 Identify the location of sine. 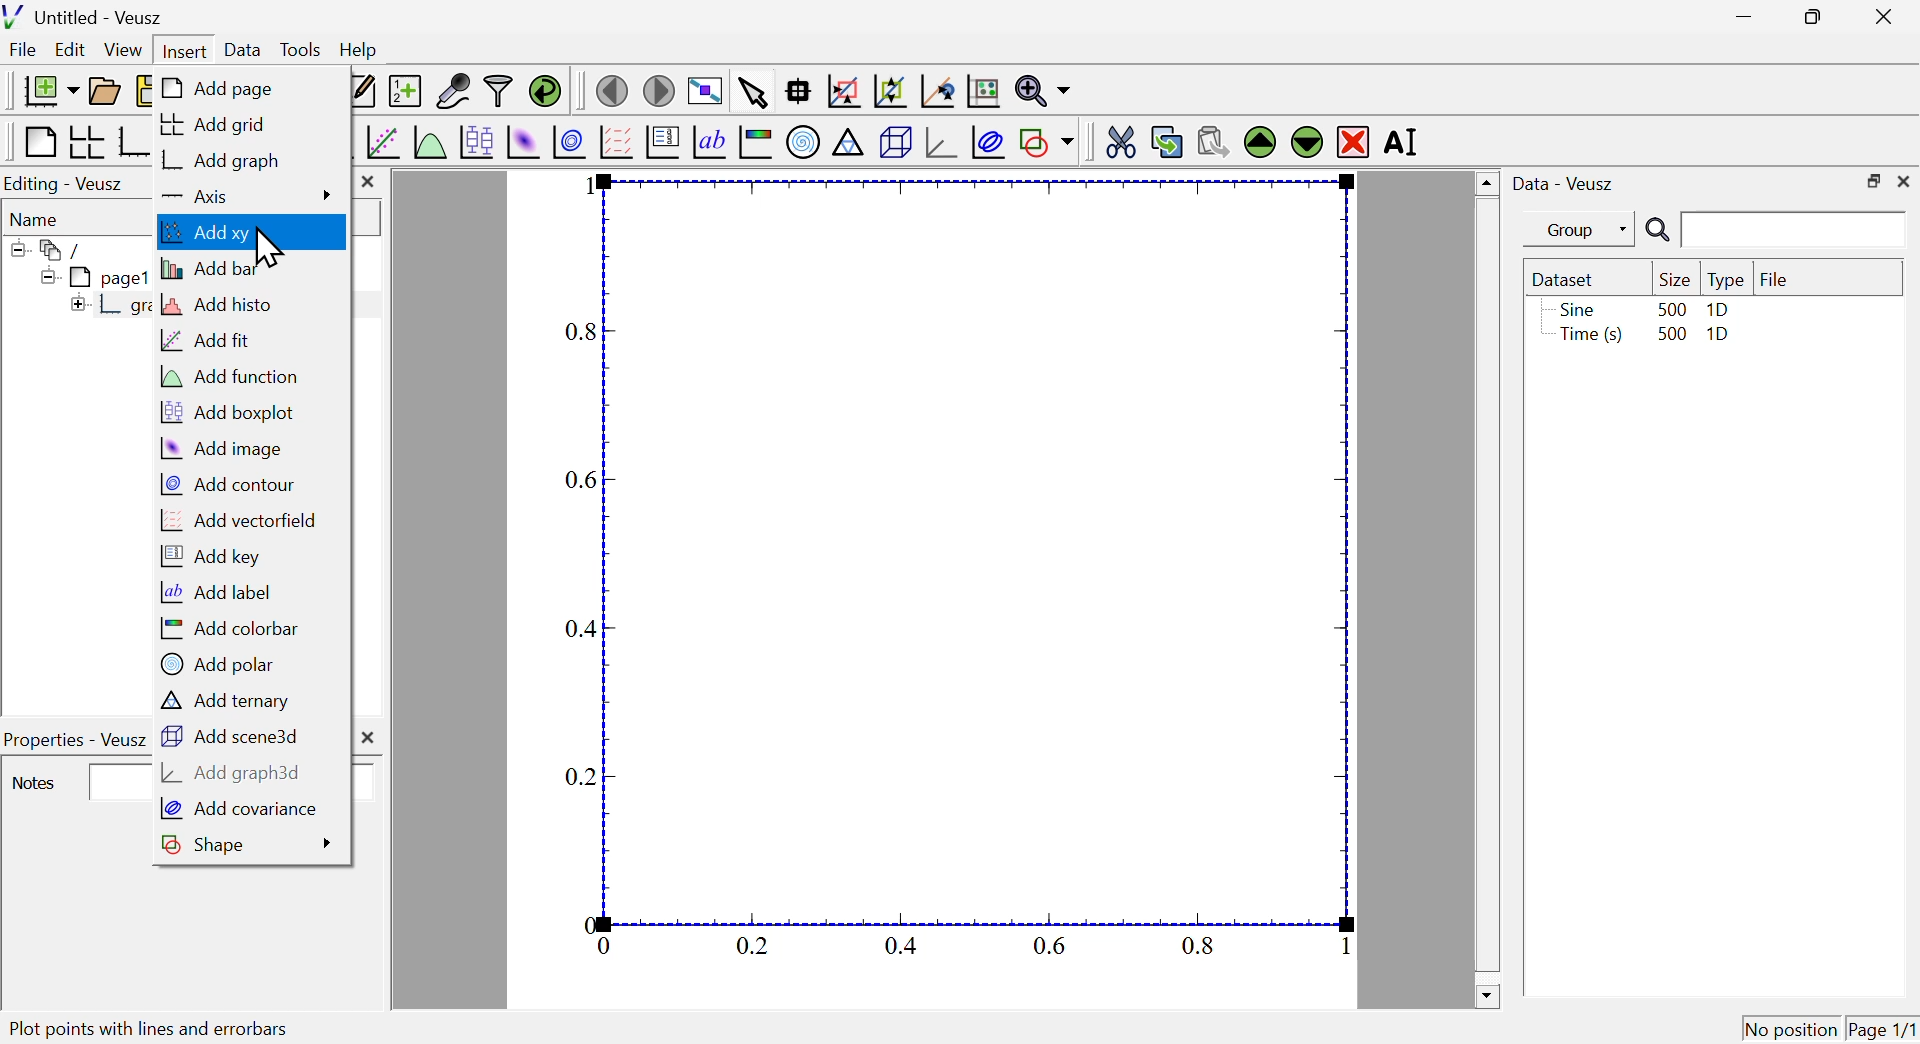
(1575, 309).